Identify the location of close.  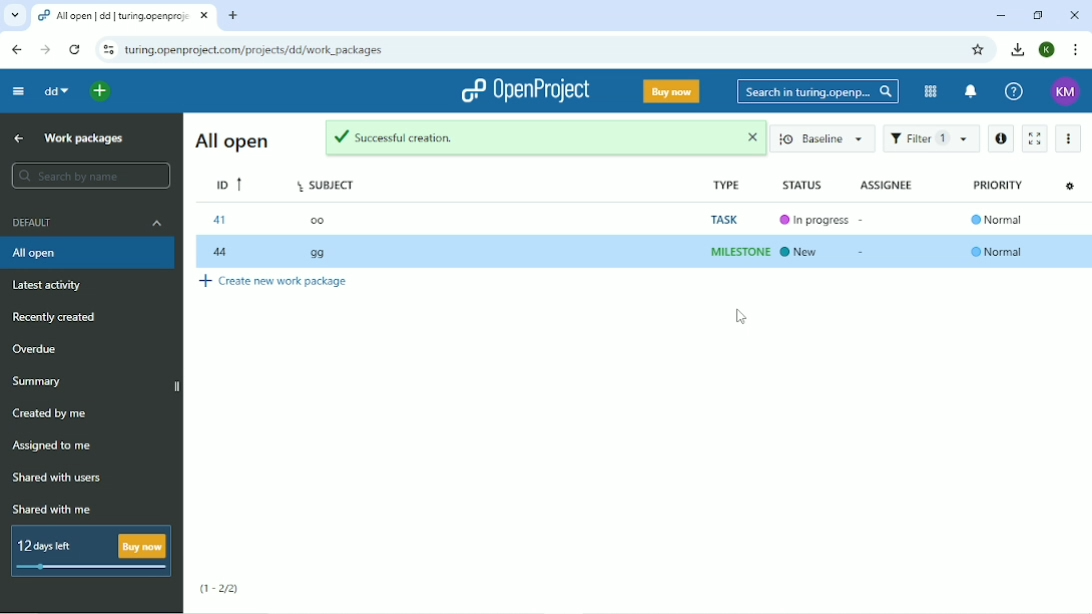
(751, 140).